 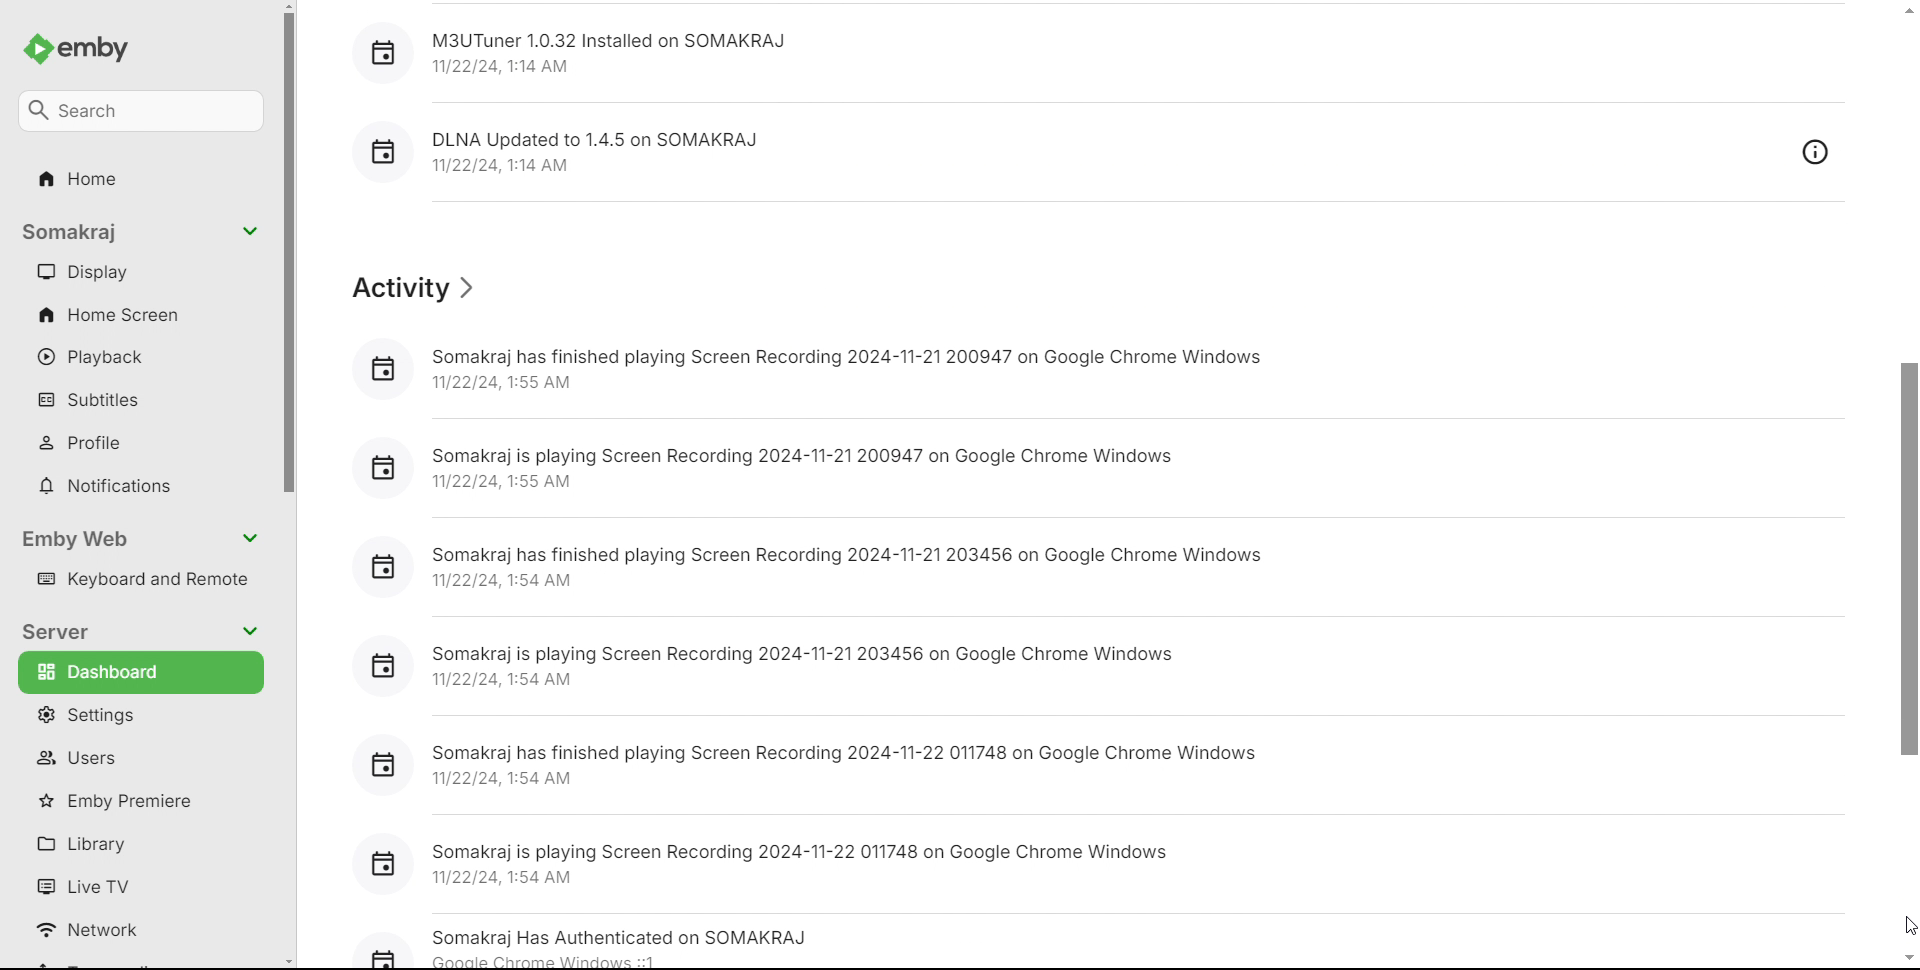 What do you see at coordinates (1816, 152) in the screenshot?
I see `overview` at bounding box center [1816, 152].